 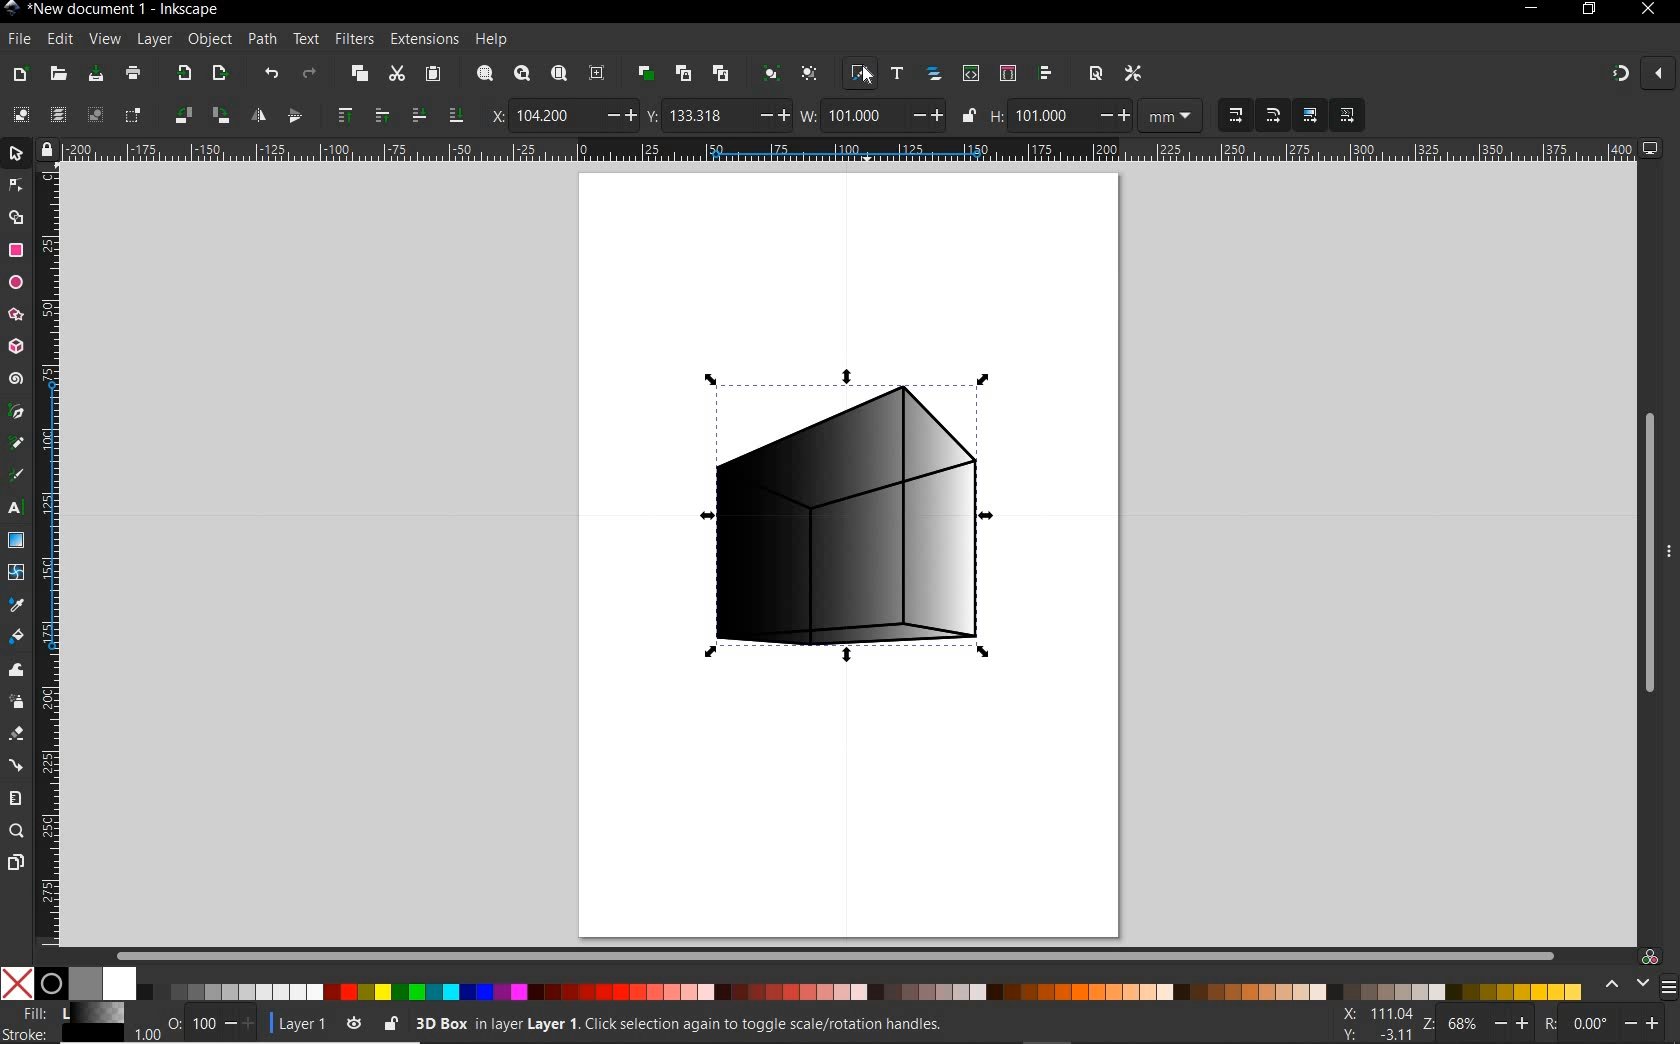 What do you see at coordinates (435, 75) in the screenshot?
I see `PASTE` at bounding box center [435, 75].